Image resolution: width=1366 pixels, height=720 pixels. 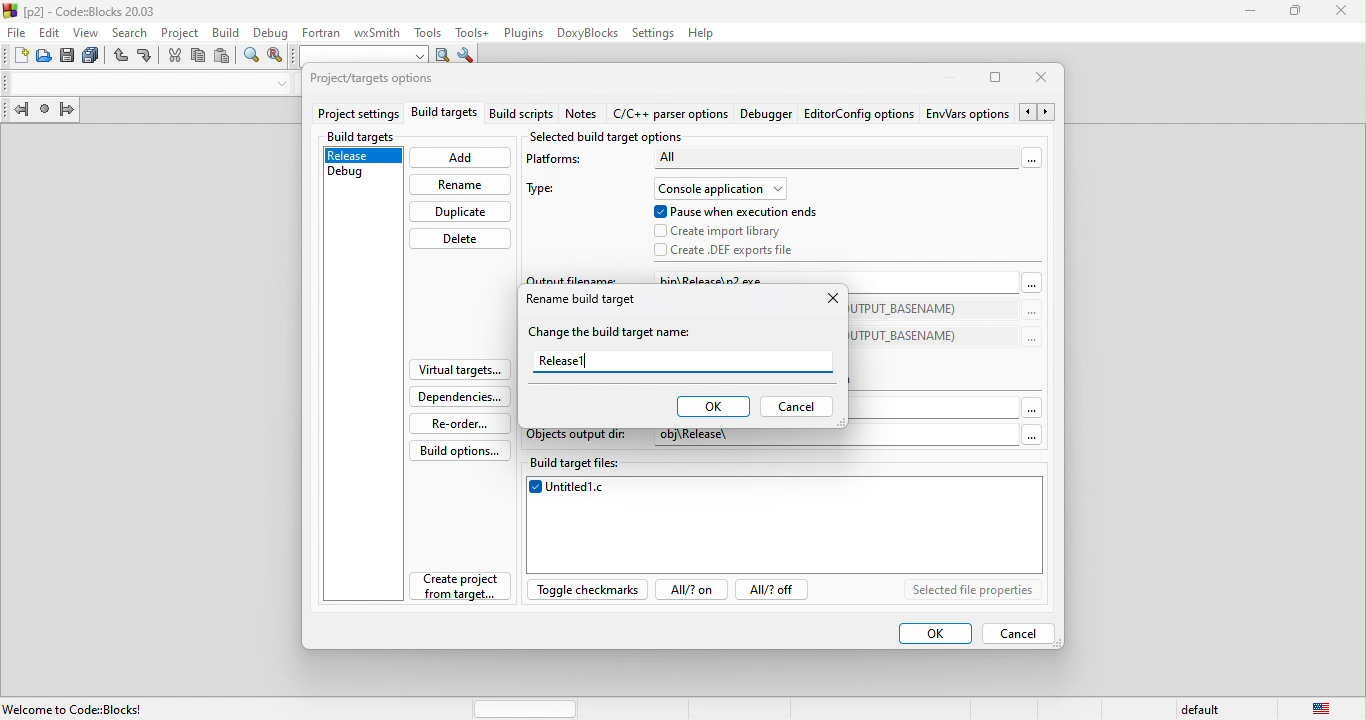 I want to click on Arrows, so click(x=1039, y=113).